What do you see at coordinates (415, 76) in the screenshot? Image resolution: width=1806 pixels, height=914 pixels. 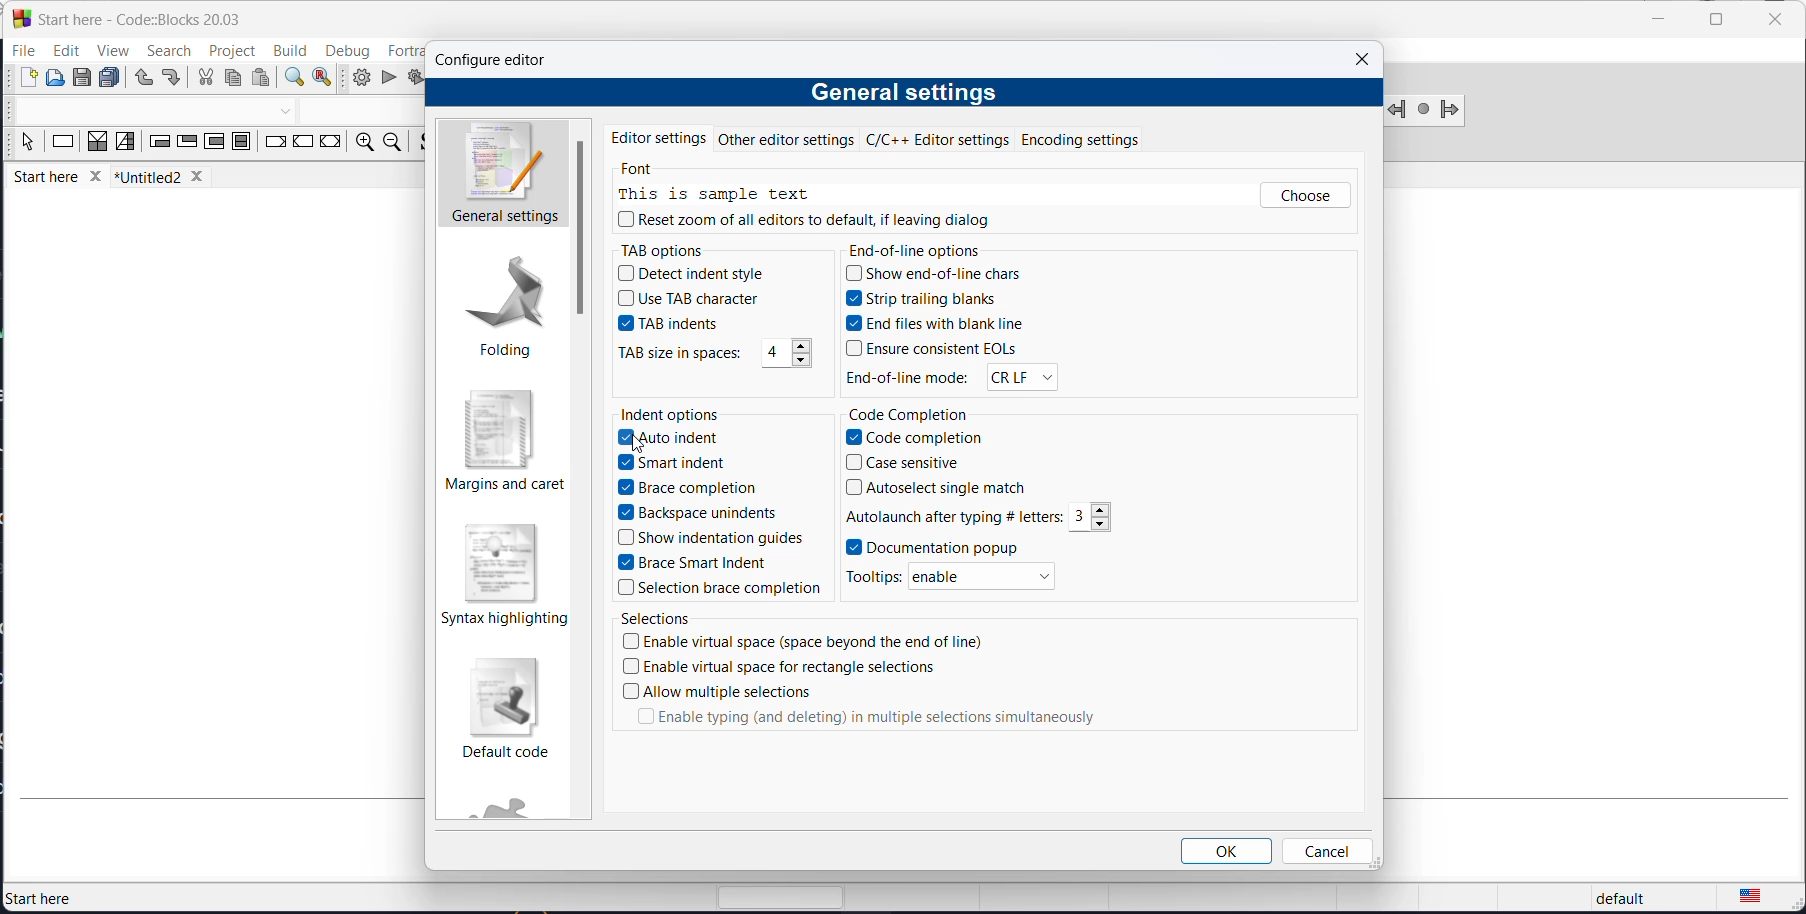 I see `build and run` at bounding box center [415, 76].